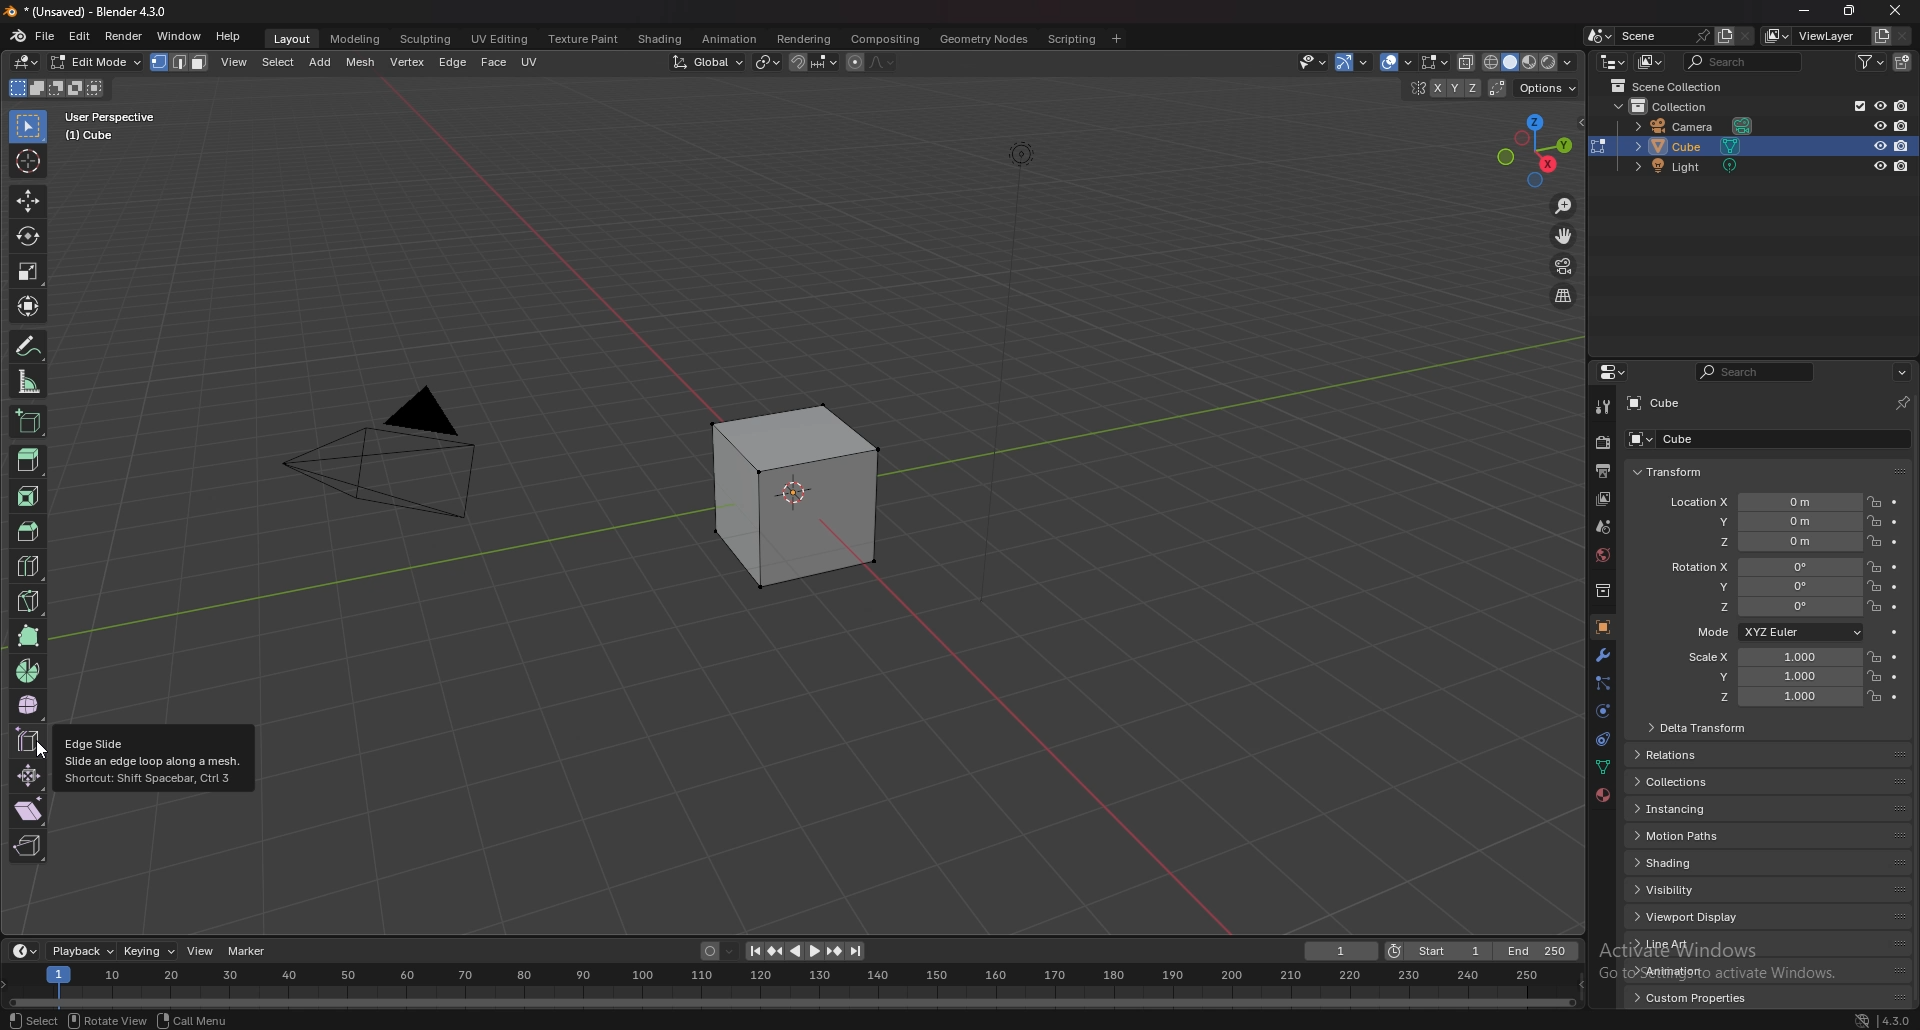  I want to click on exclude from viewlayer, so click(1853, 105).